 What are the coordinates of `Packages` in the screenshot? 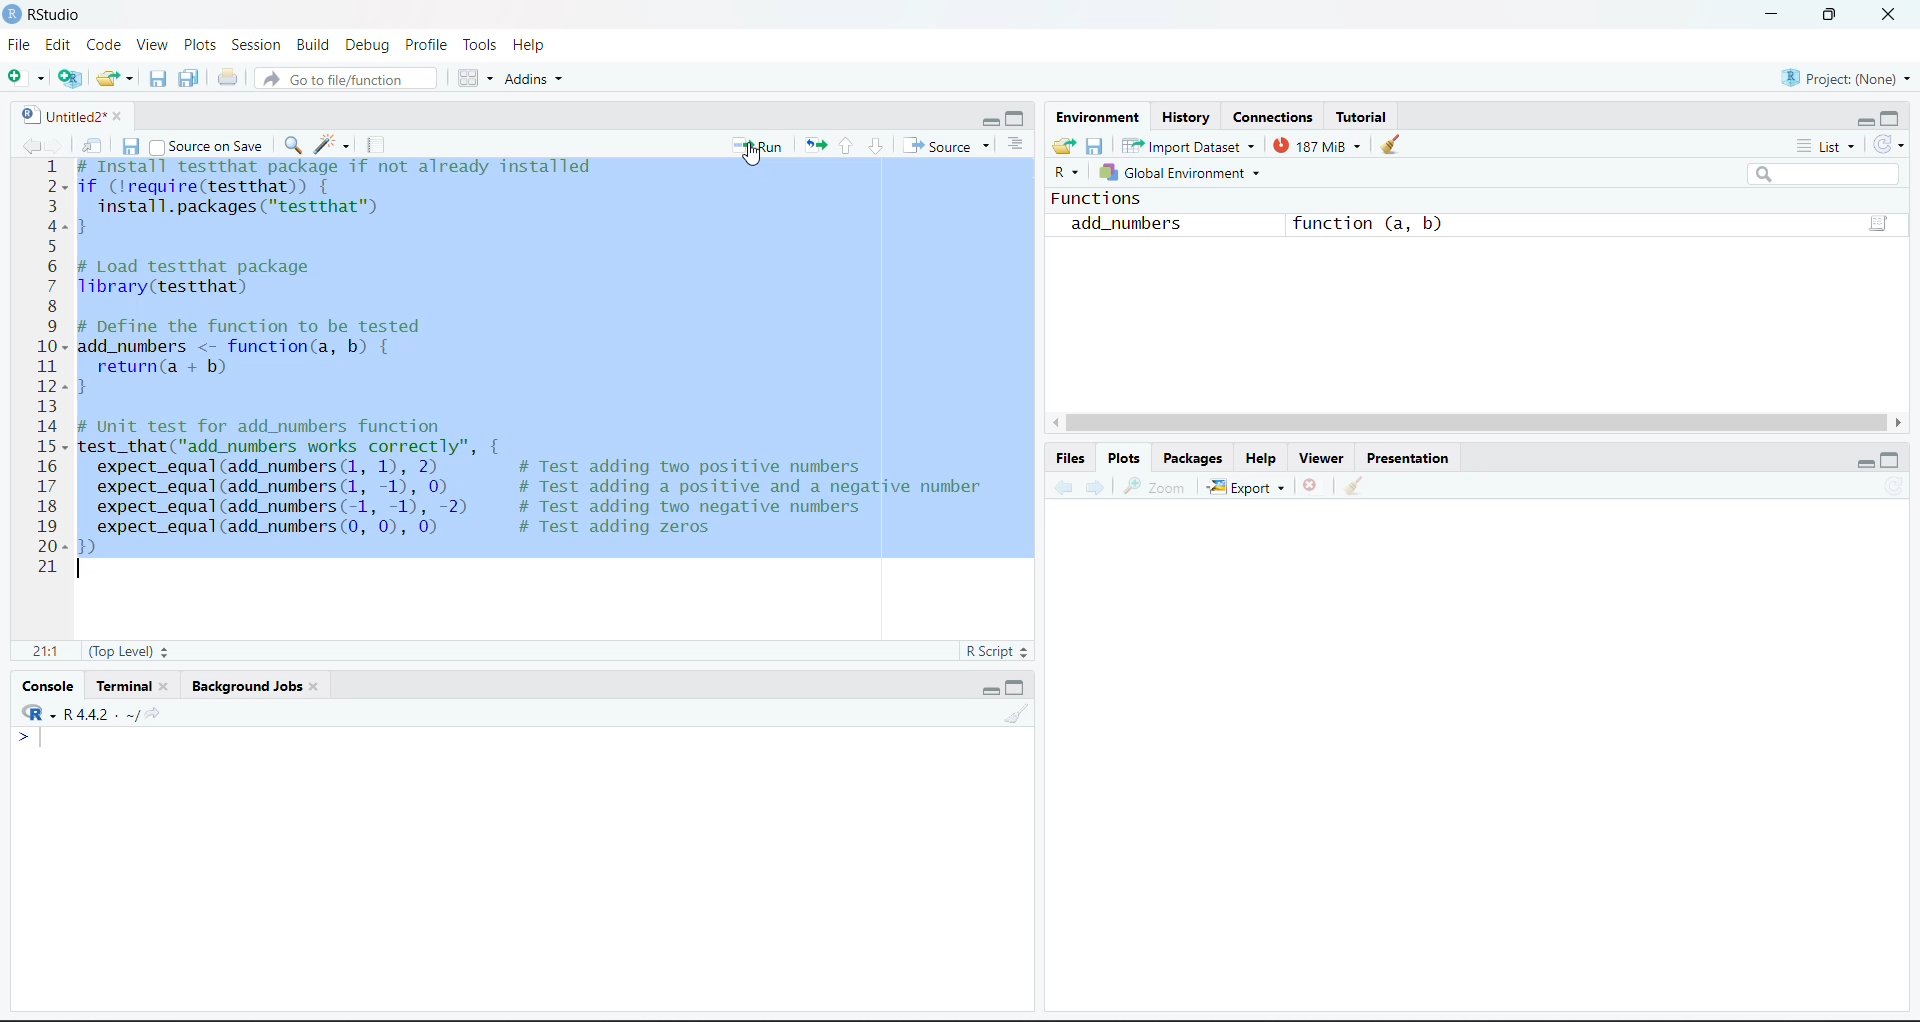 It's located at (1192, 458).